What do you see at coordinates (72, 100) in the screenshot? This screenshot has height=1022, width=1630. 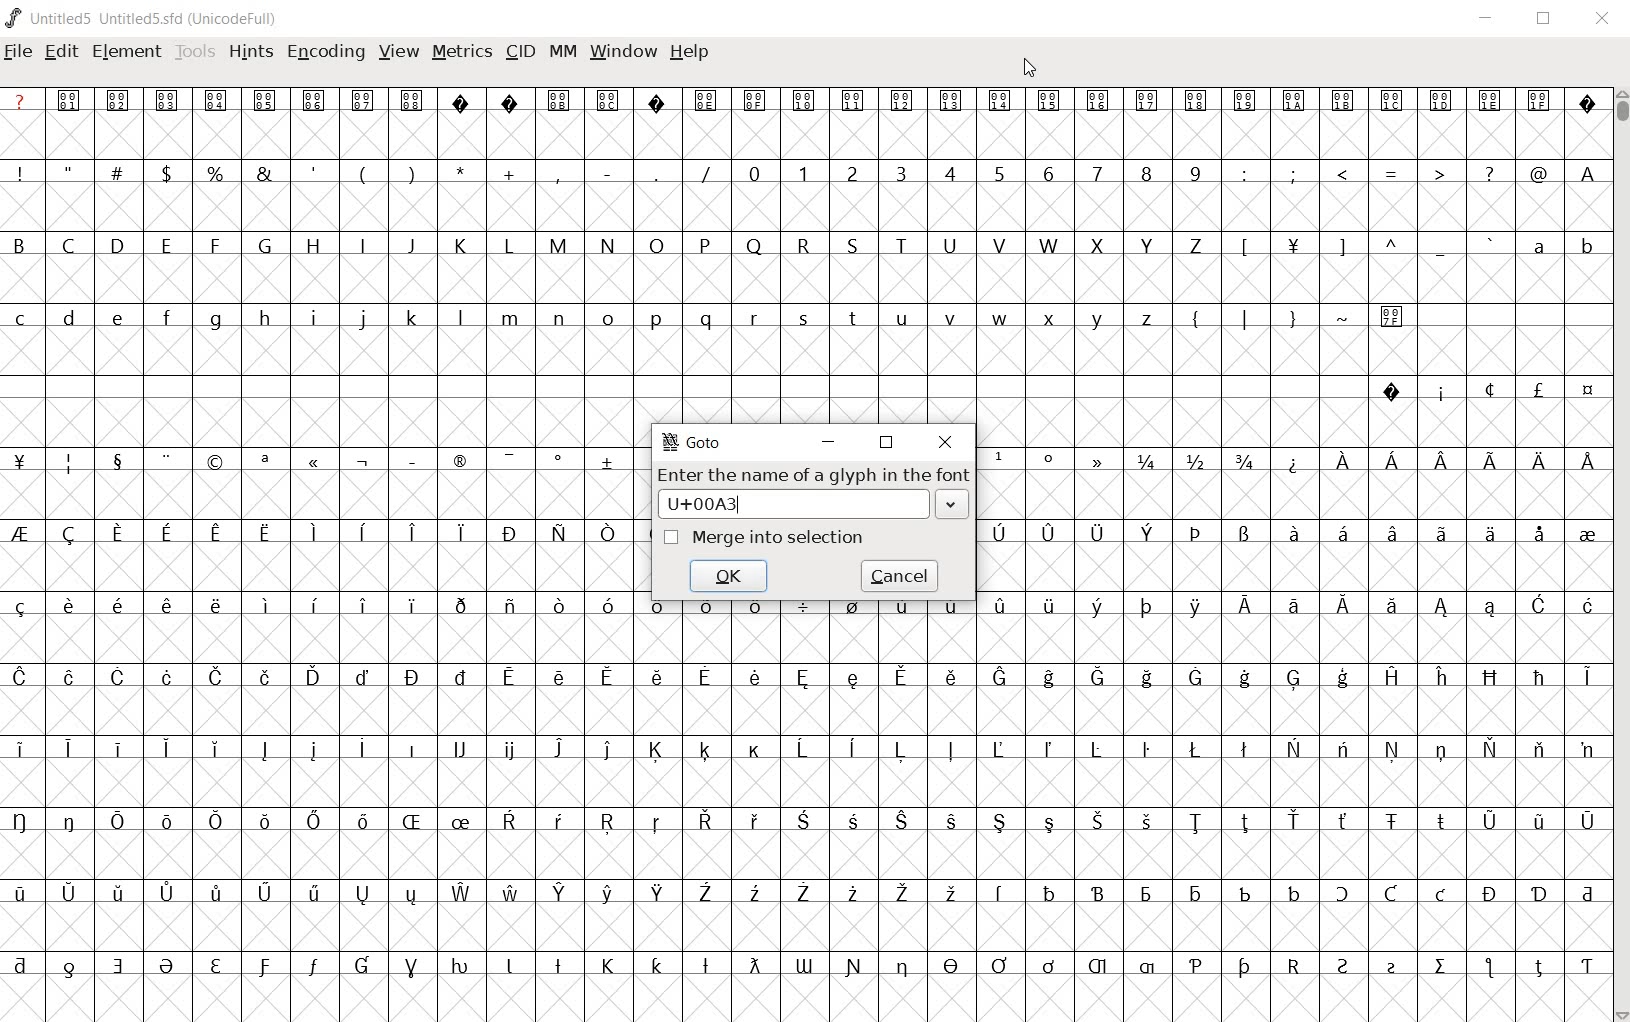 I see `Symbol` at bounding box center [72, 100].